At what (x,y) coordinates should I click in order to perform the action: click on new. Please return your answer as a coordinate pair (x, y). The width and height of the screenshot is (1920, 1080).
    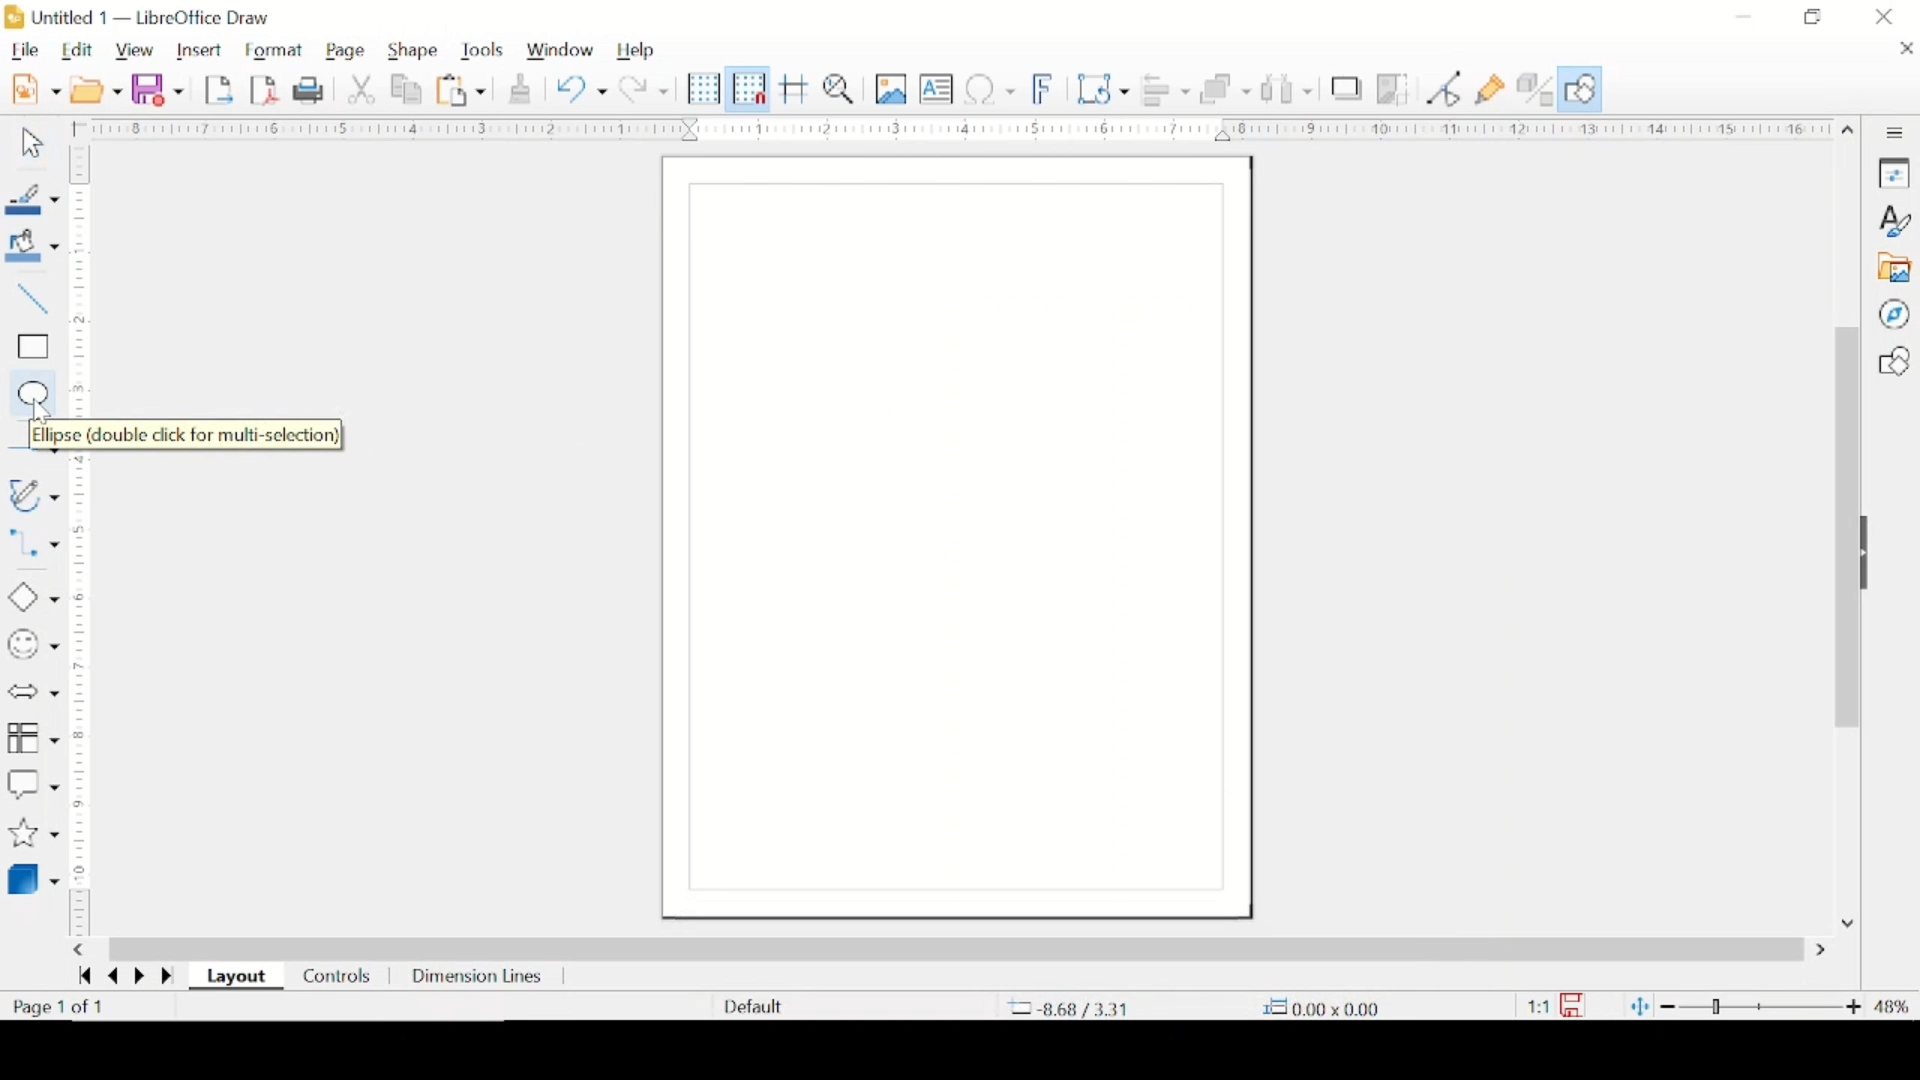
    Looking at the image, I should click on (35, 88).